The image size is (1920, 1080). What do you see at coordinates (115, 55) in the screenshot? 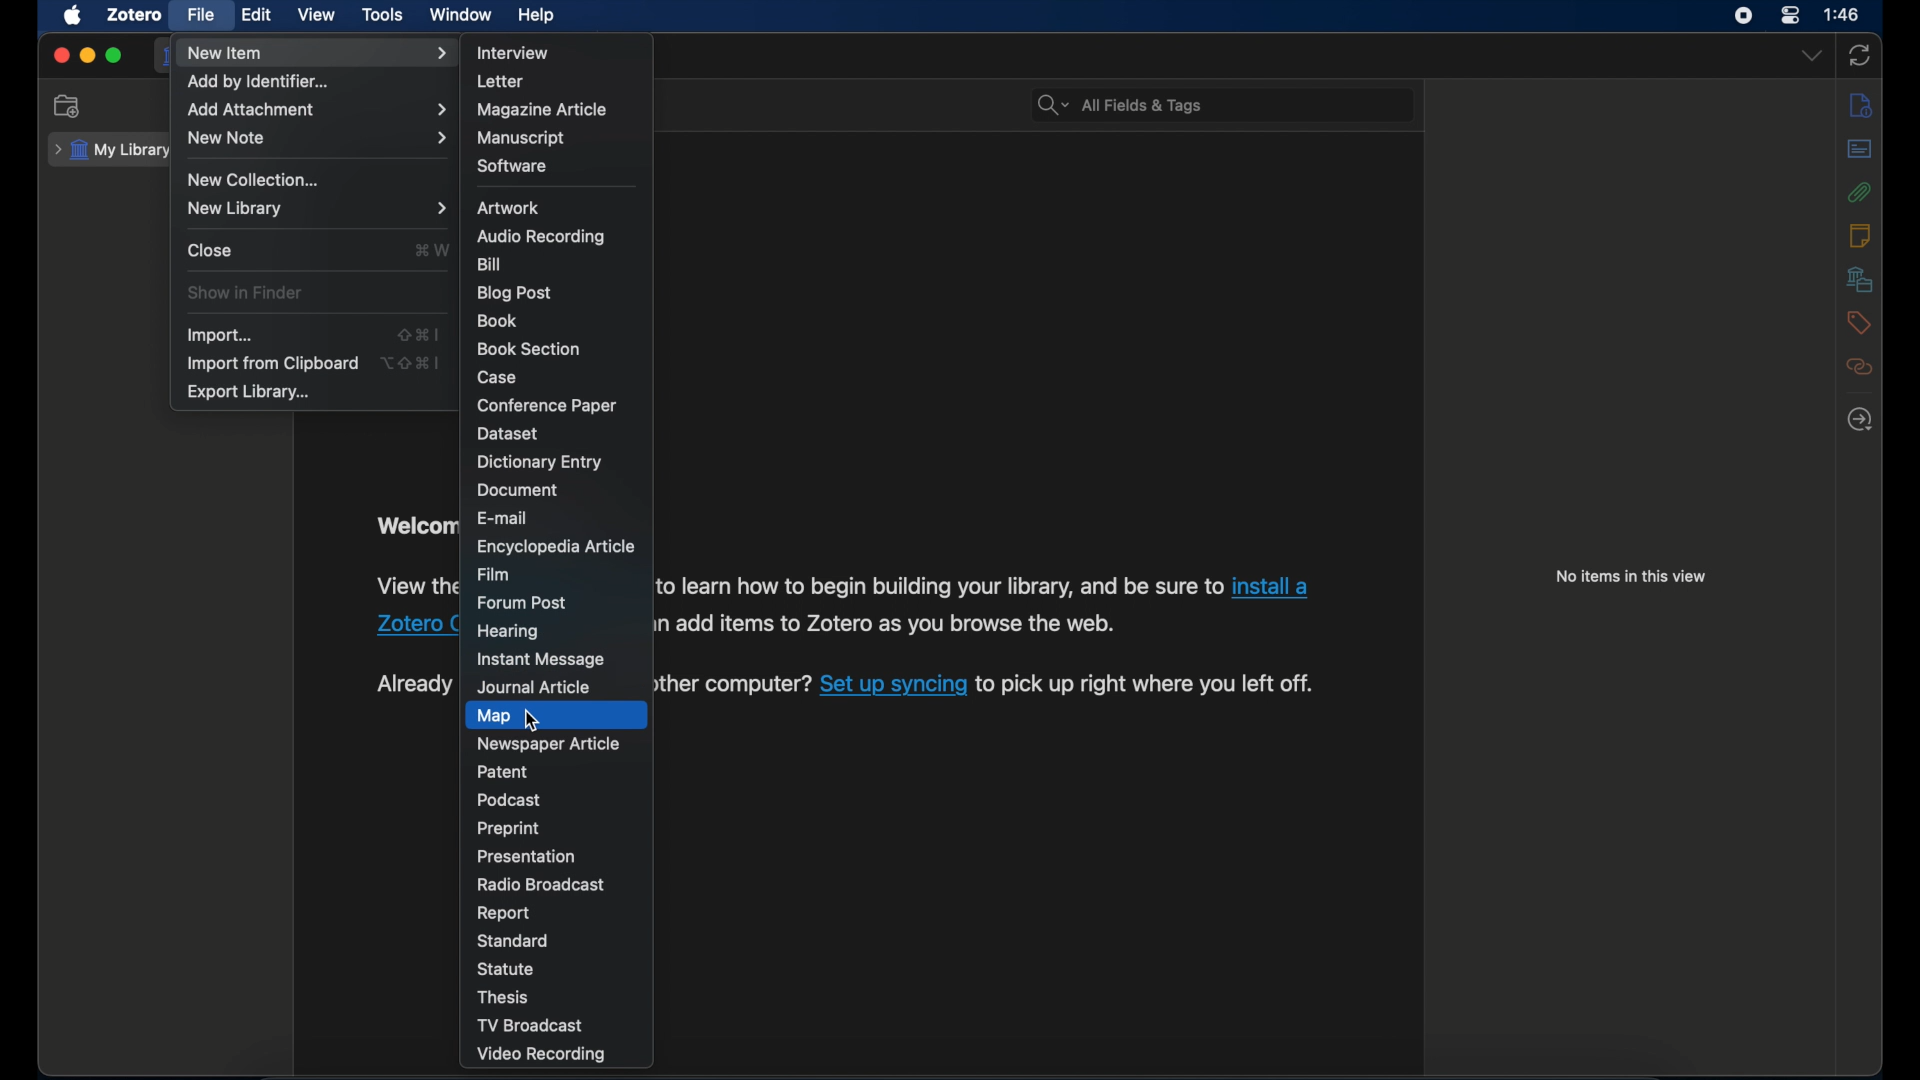
I see `maximize` at bounding box center [115, 55].